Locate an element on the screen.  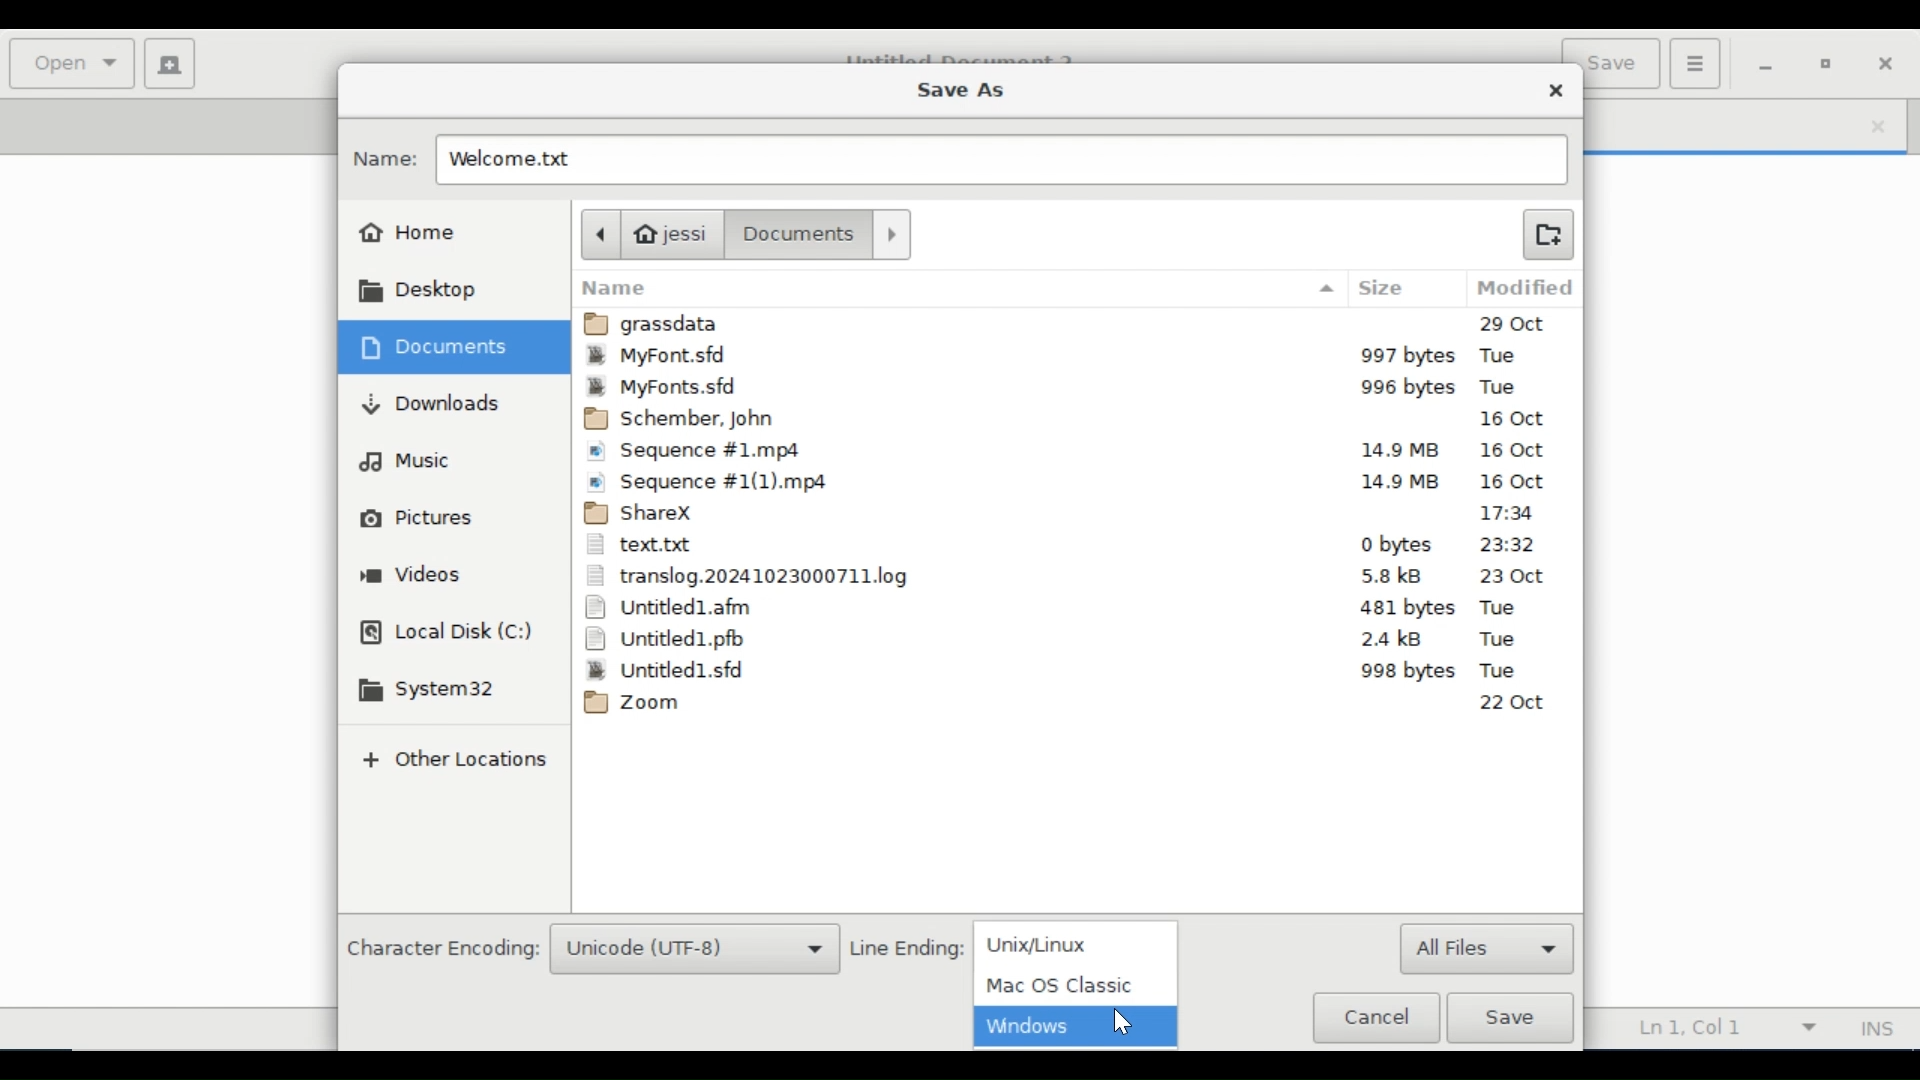
Line Column Preference is located at coordinates (1719, 1027).